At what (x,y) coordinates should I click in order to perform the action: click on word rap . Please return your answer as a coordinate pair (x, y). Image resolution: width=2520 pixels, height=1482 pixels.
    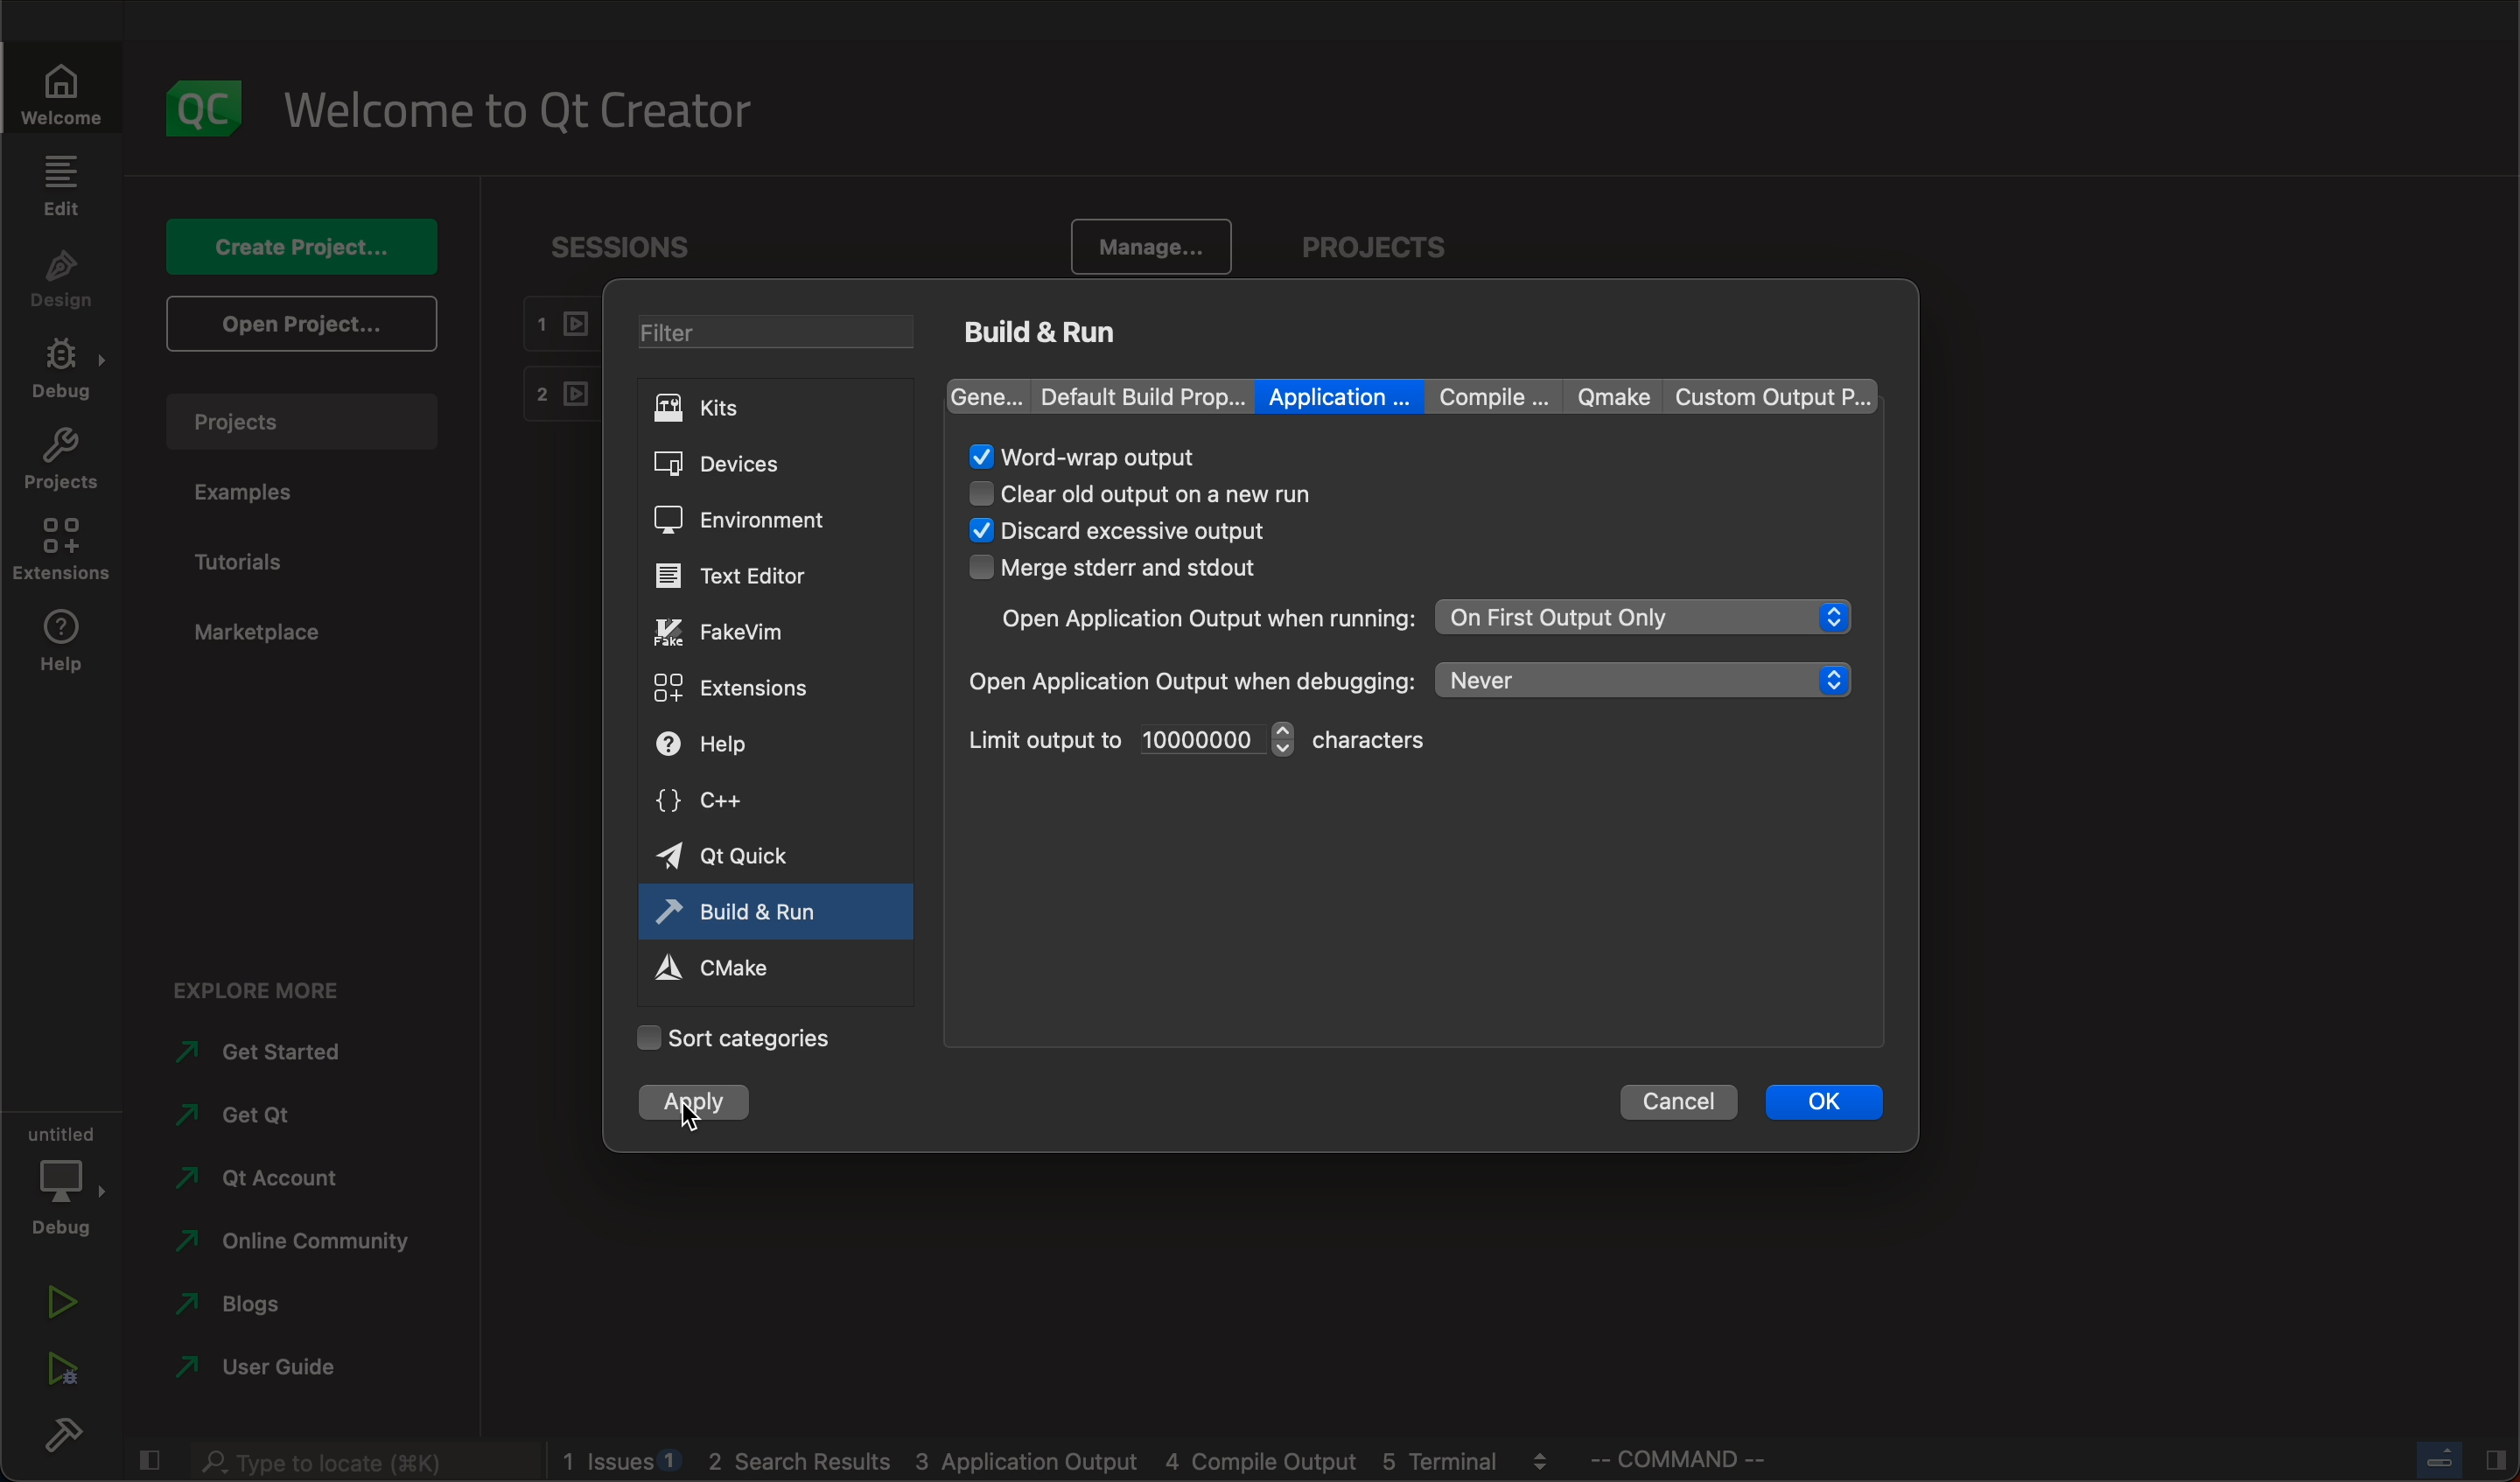
    Looking at the image, I should click on (1091, 457).